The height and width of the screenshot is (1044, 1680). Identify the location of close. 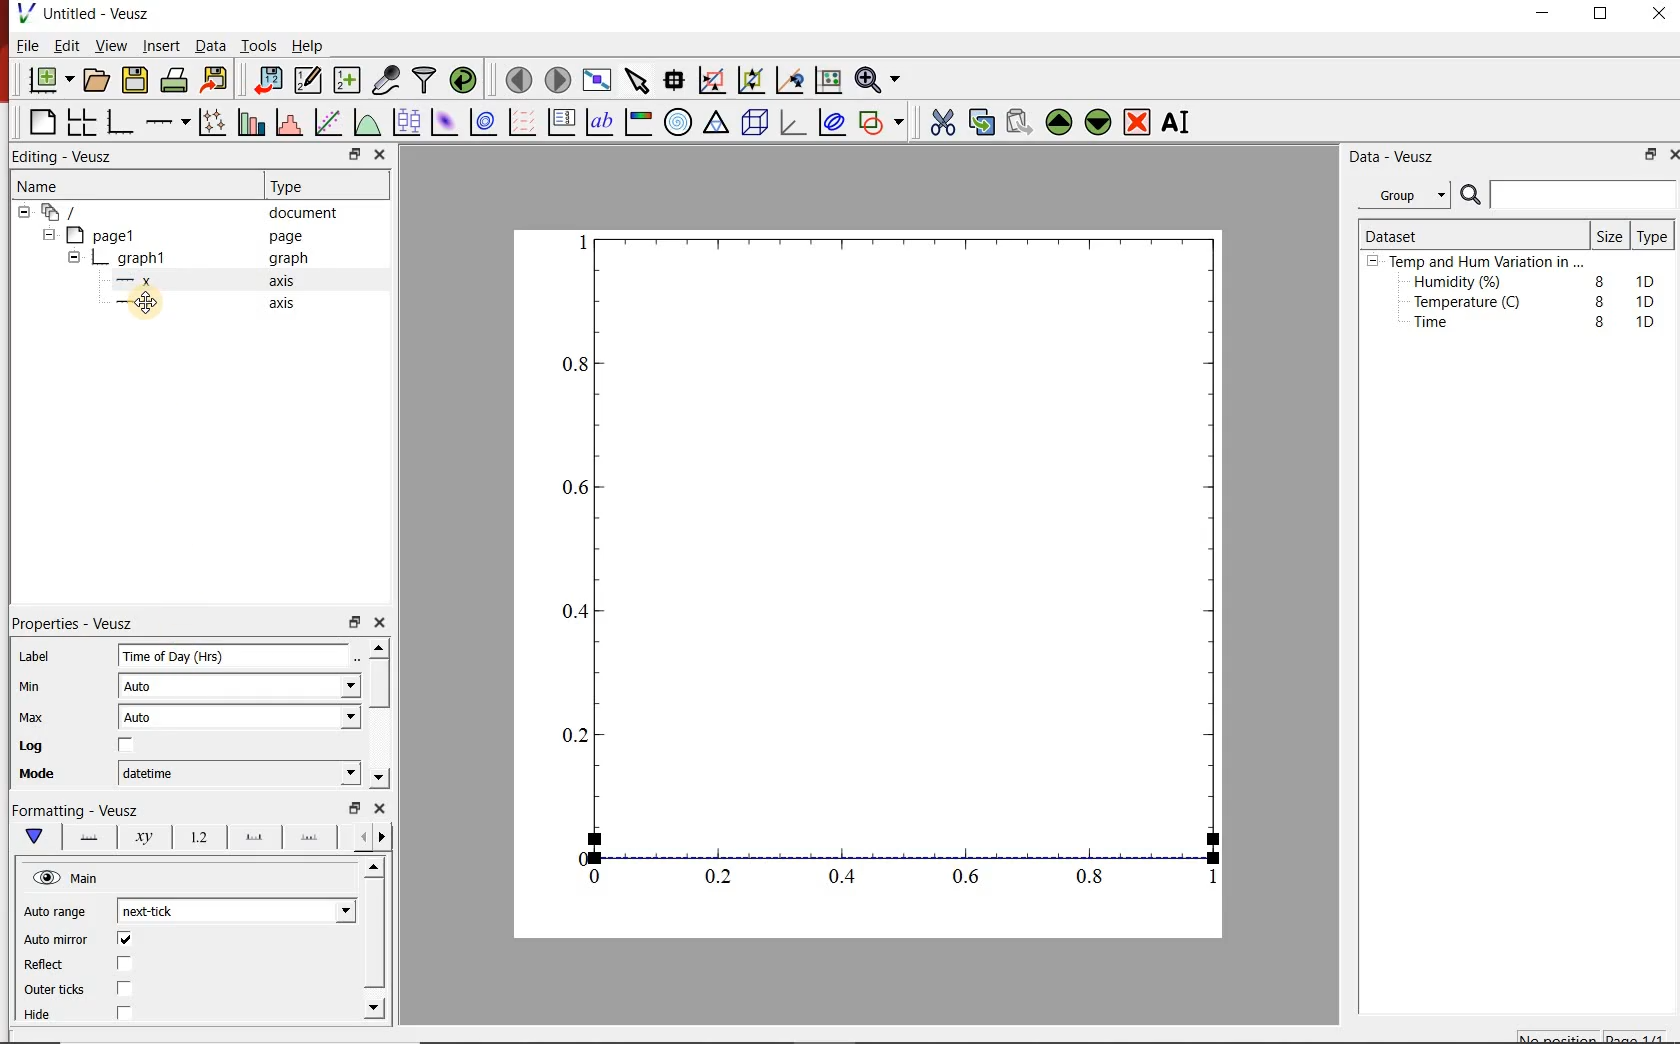
(381, 154).